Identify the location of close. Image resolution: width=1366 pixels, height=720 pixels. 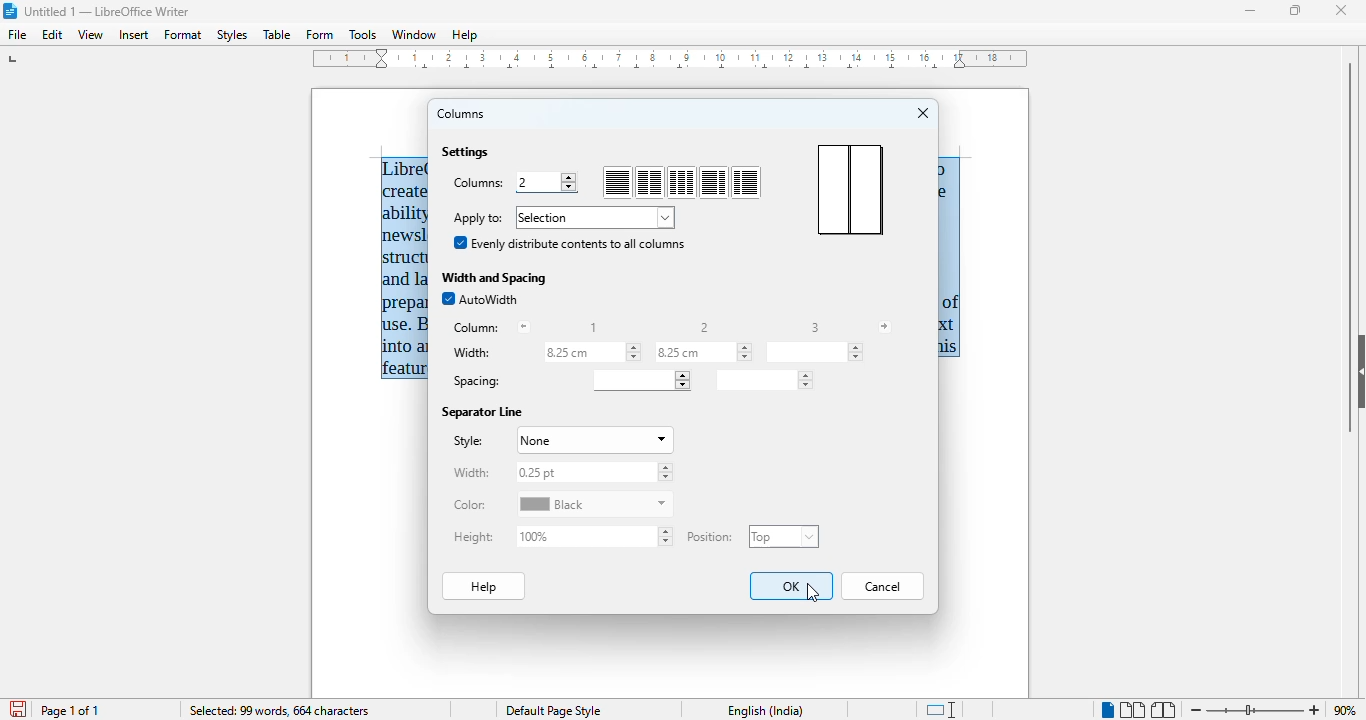
(924, 113).